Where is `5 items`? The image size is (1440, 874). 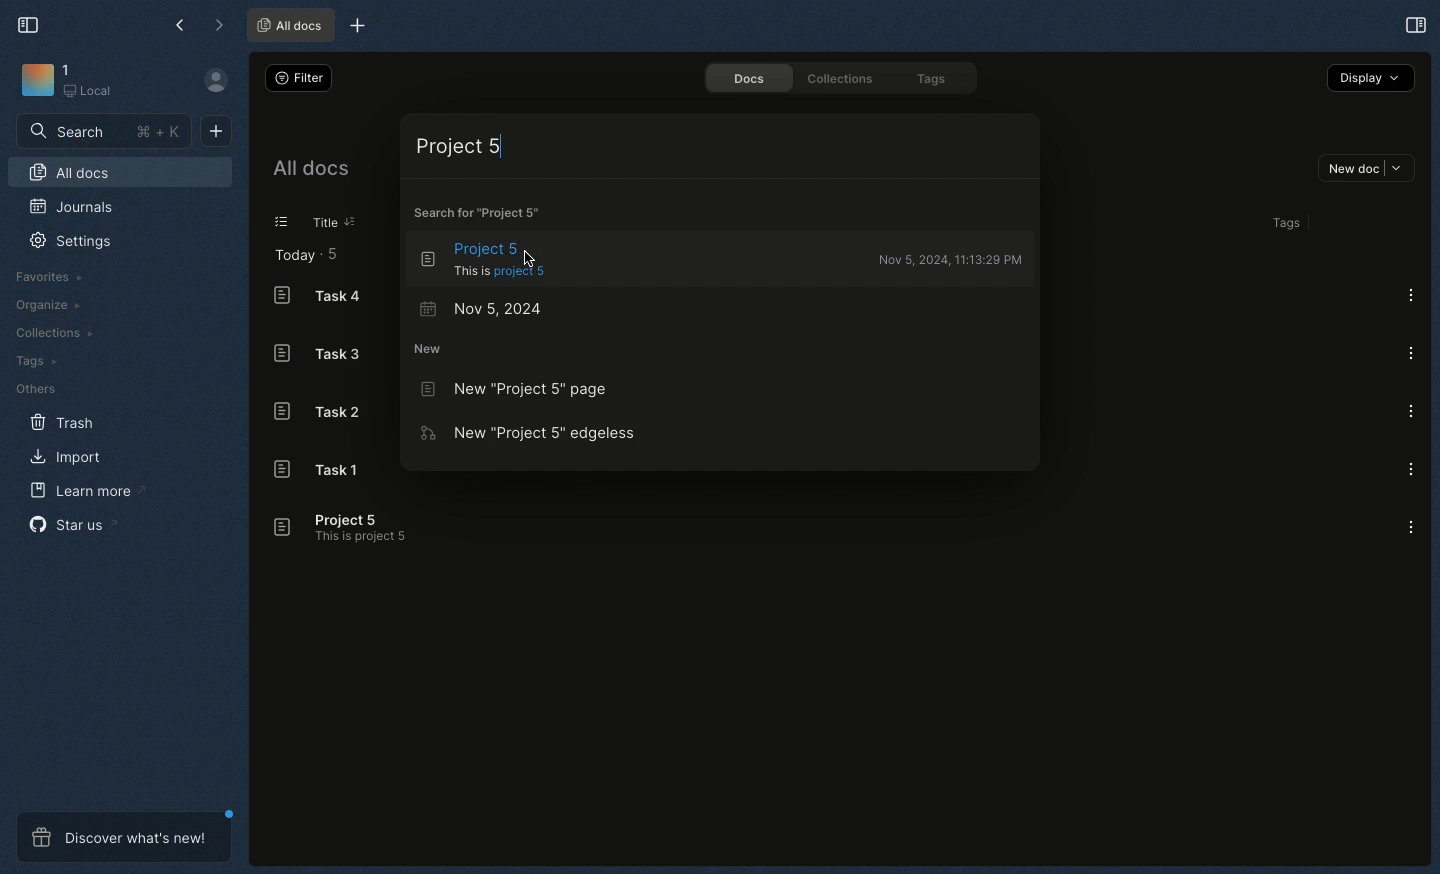
5 items is located at coordinates (332, 253).